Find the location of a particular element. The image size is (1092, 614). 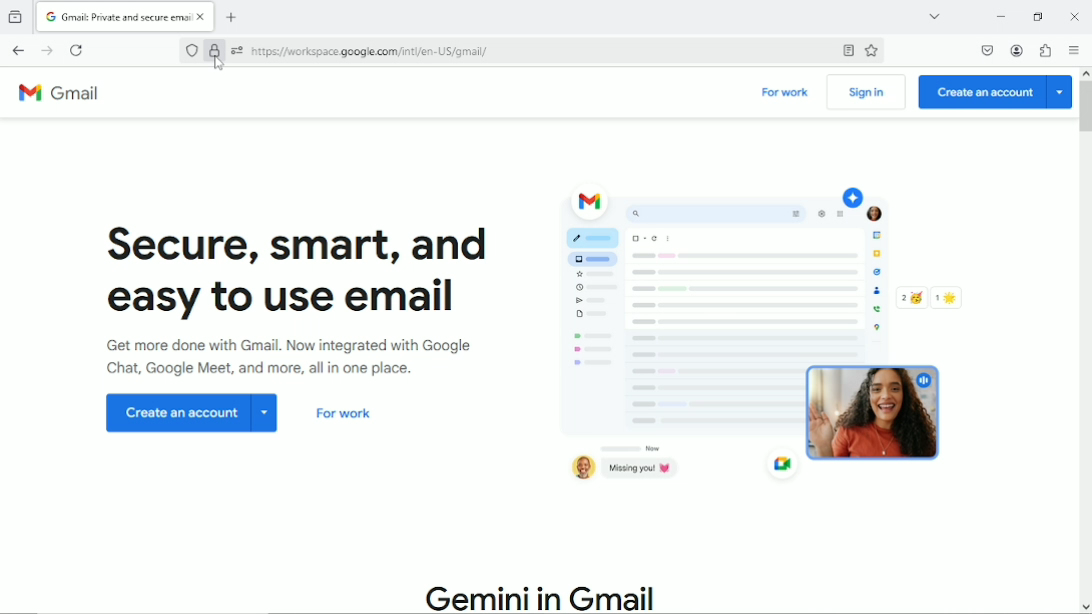

Vertical scrollbar is located at coordinates (1084, 107).